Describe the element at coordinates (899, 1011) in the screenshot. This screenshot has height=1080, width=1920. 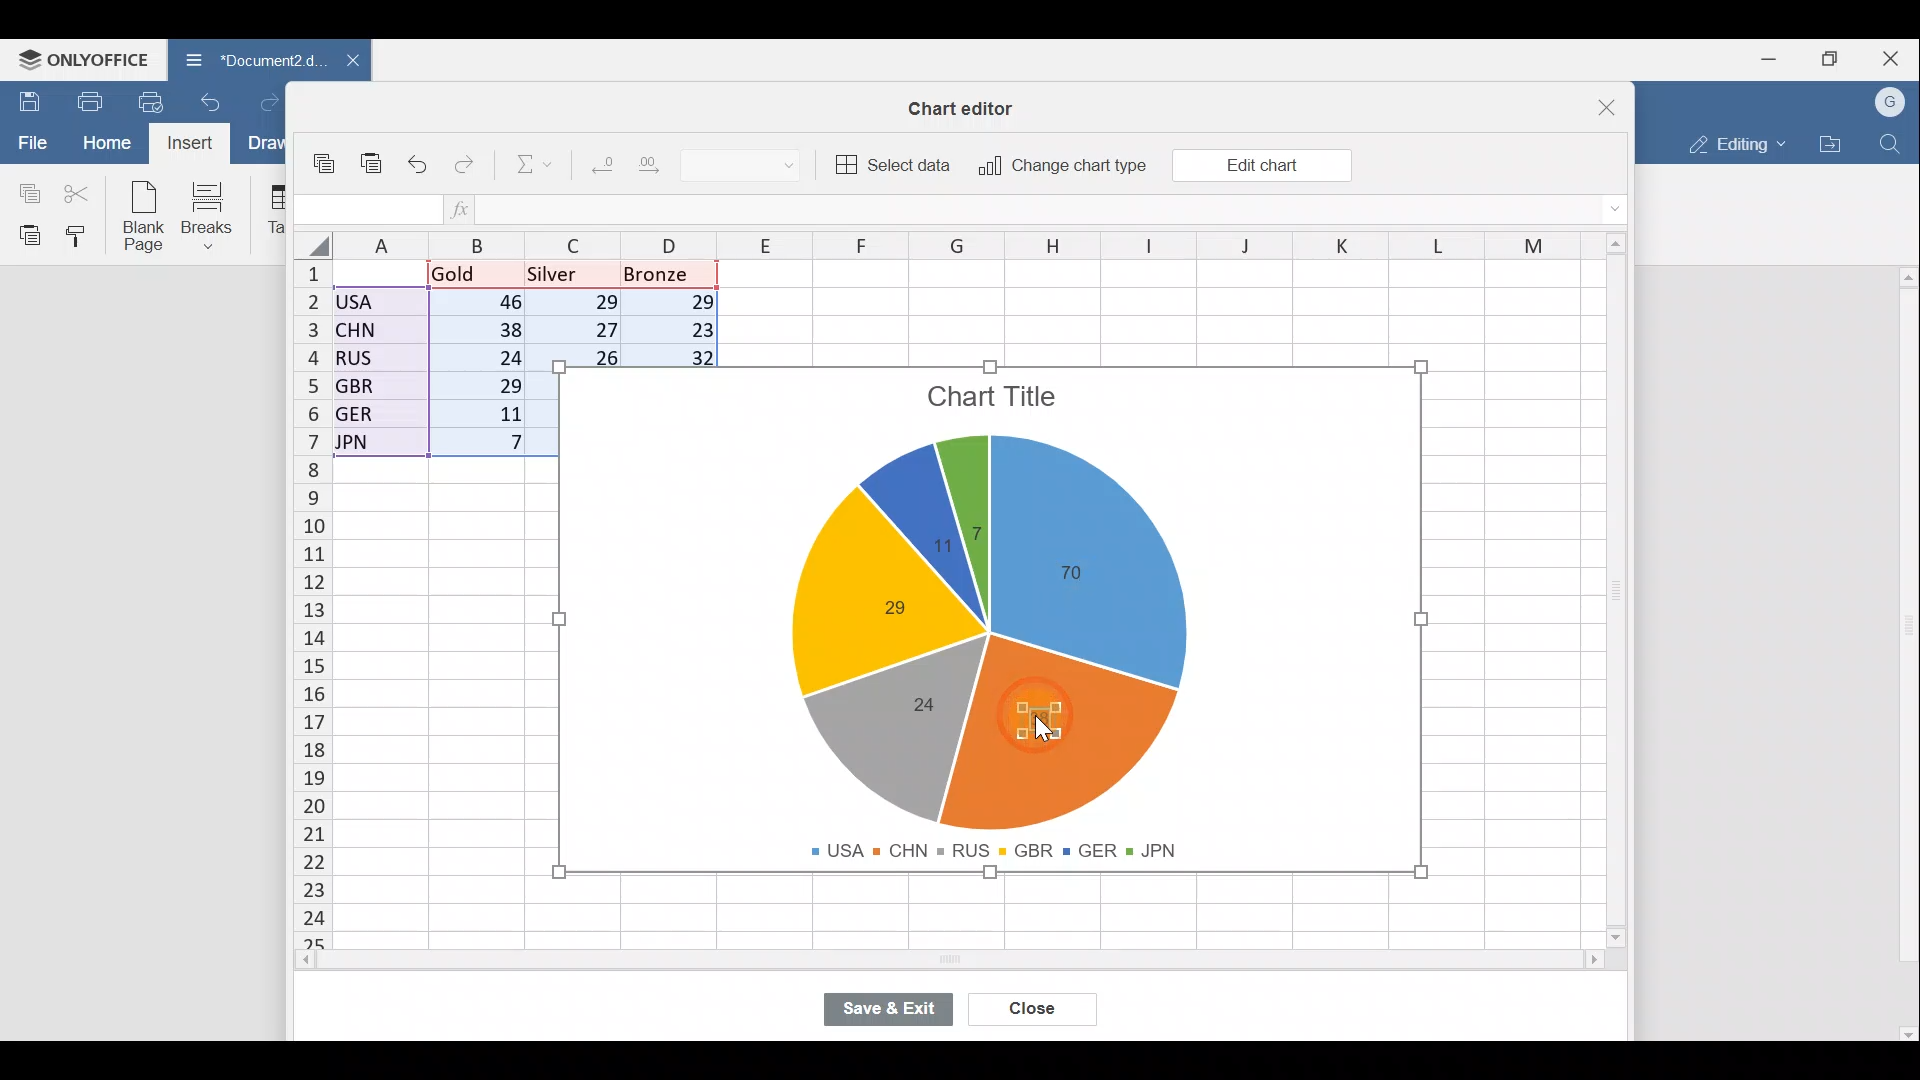
I see `Save & exit` at that location.